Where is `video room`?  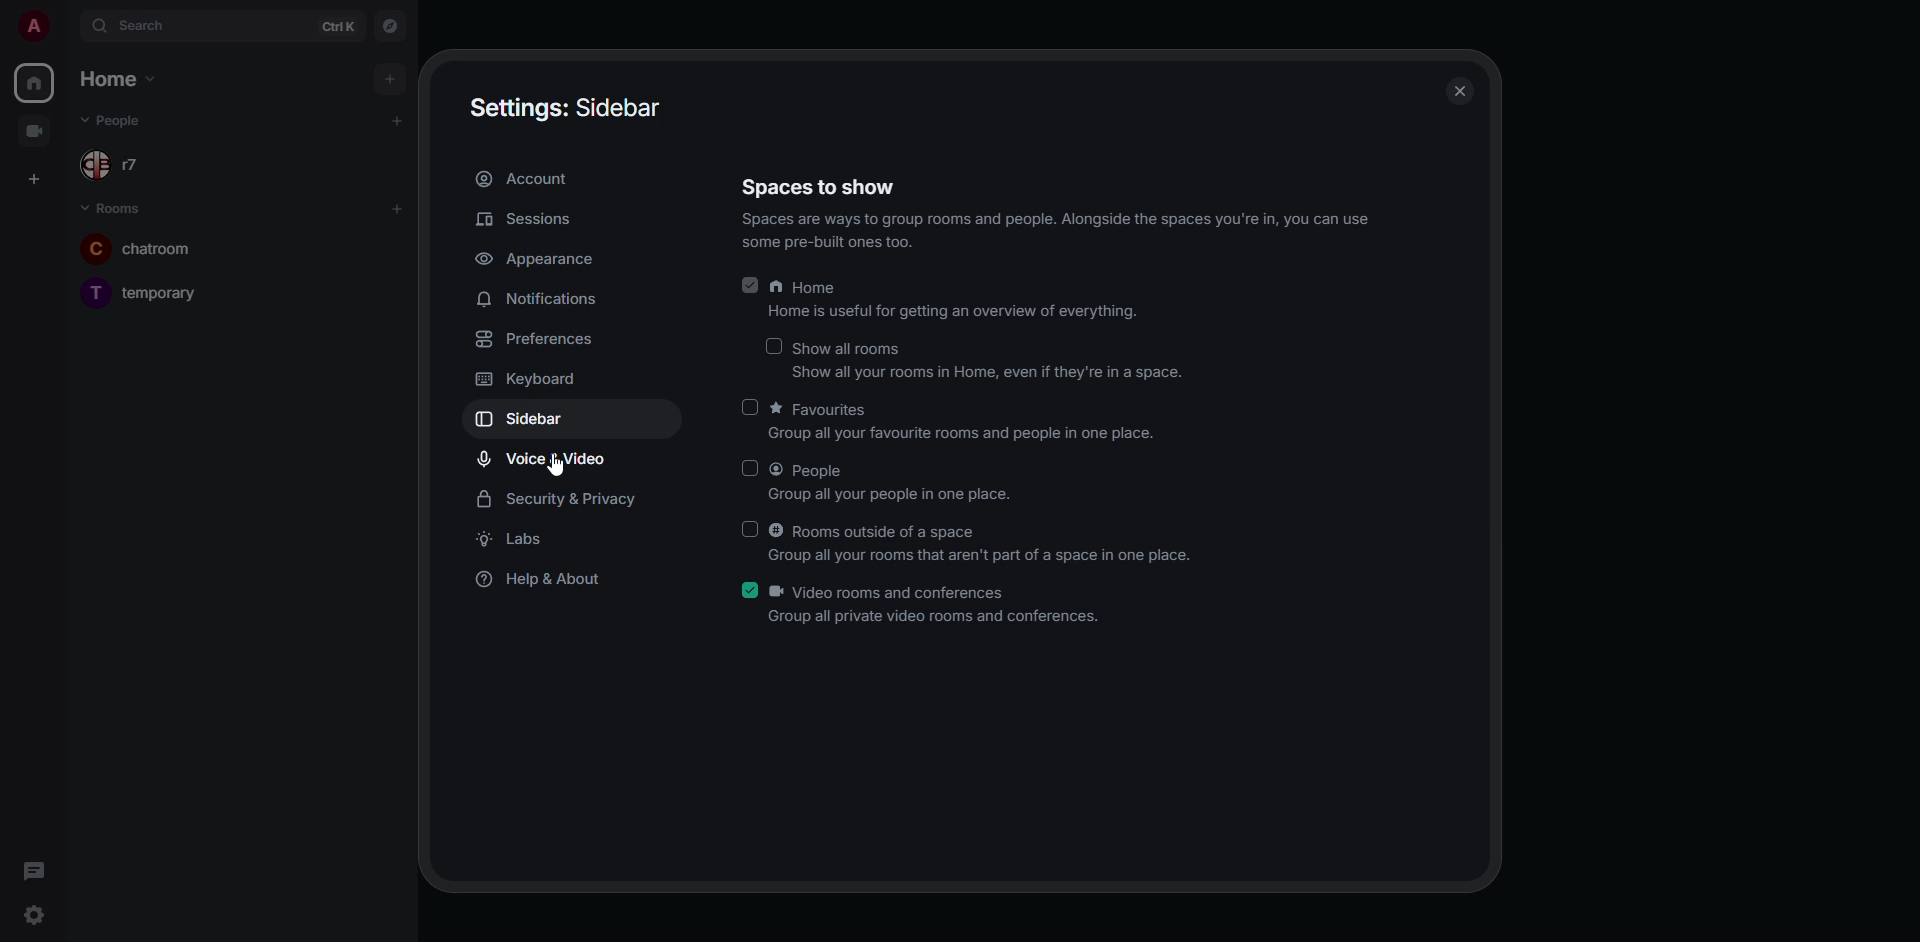
video room is located at coordinates (32, 131).